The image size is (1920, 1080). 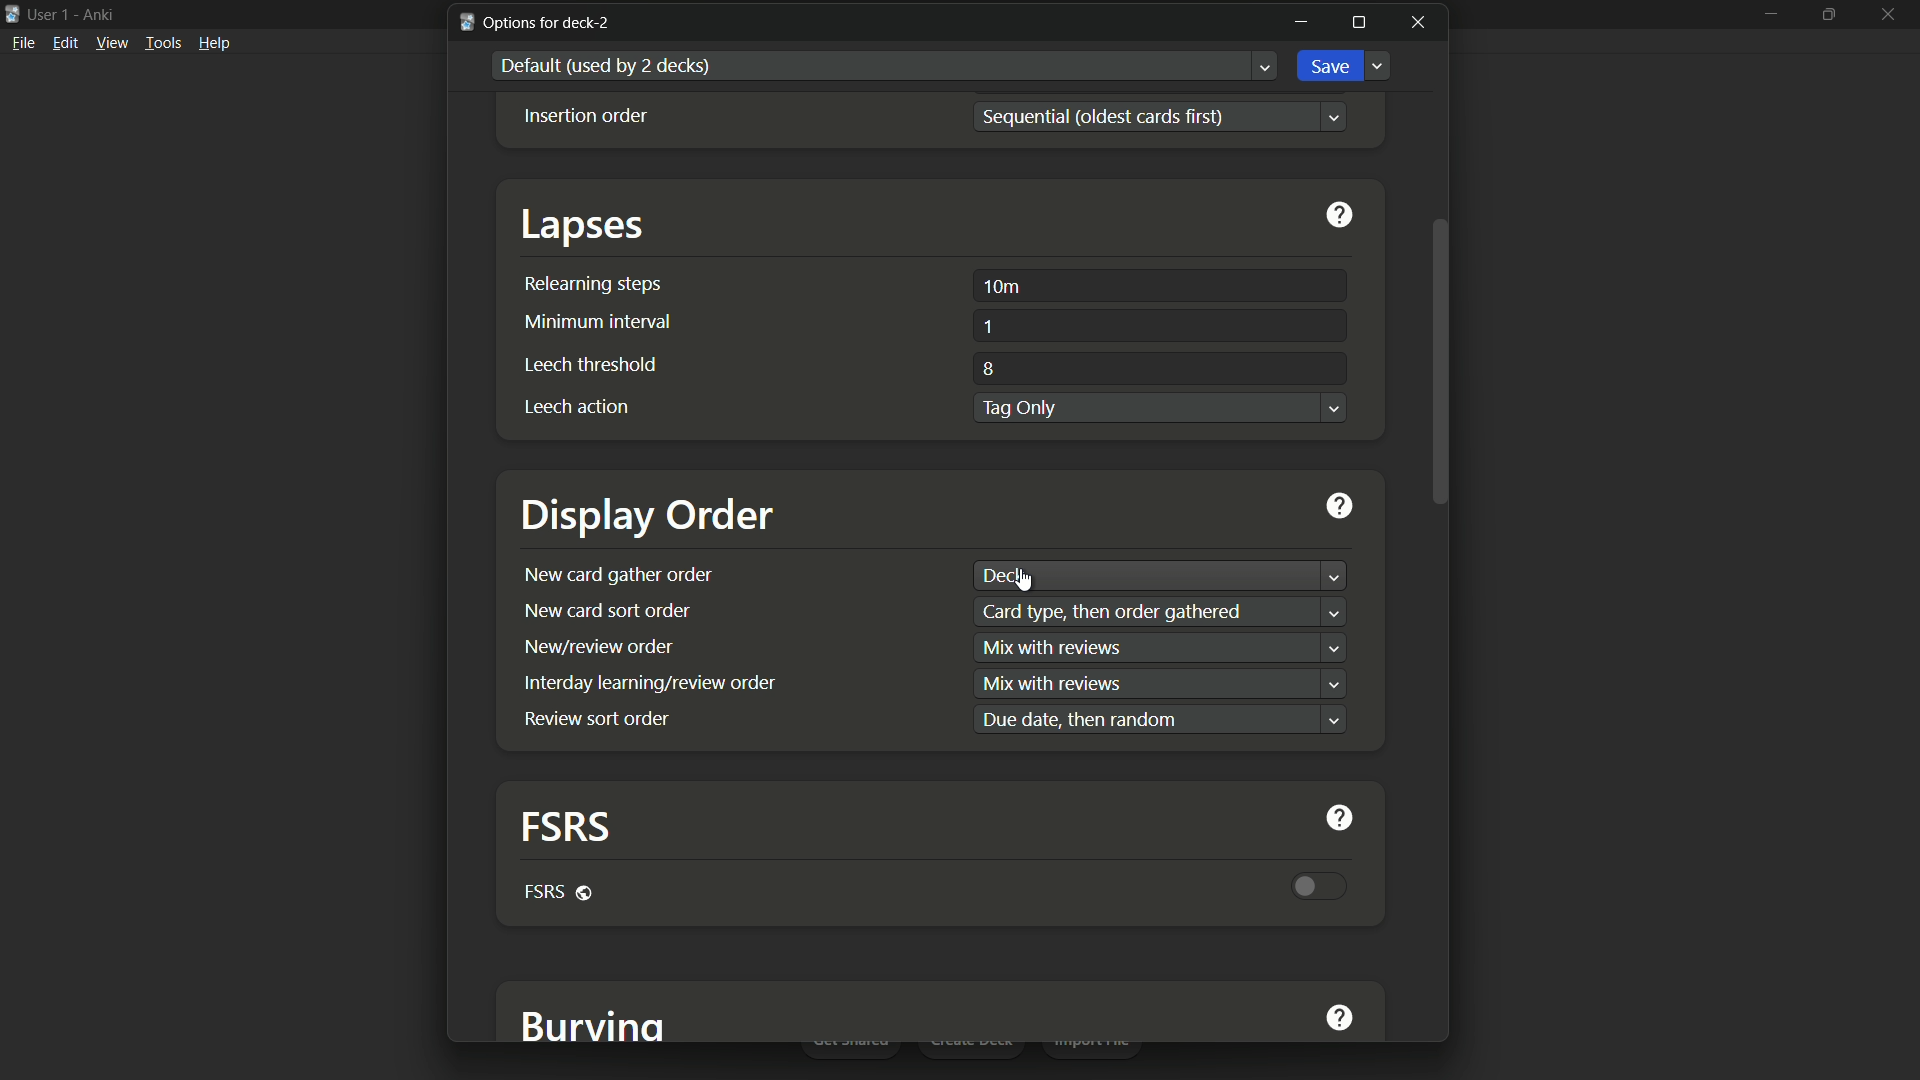 What do you see at coordinates (643, 522) in the screenshot?
I see `display order` at bounding box center [643, 522].